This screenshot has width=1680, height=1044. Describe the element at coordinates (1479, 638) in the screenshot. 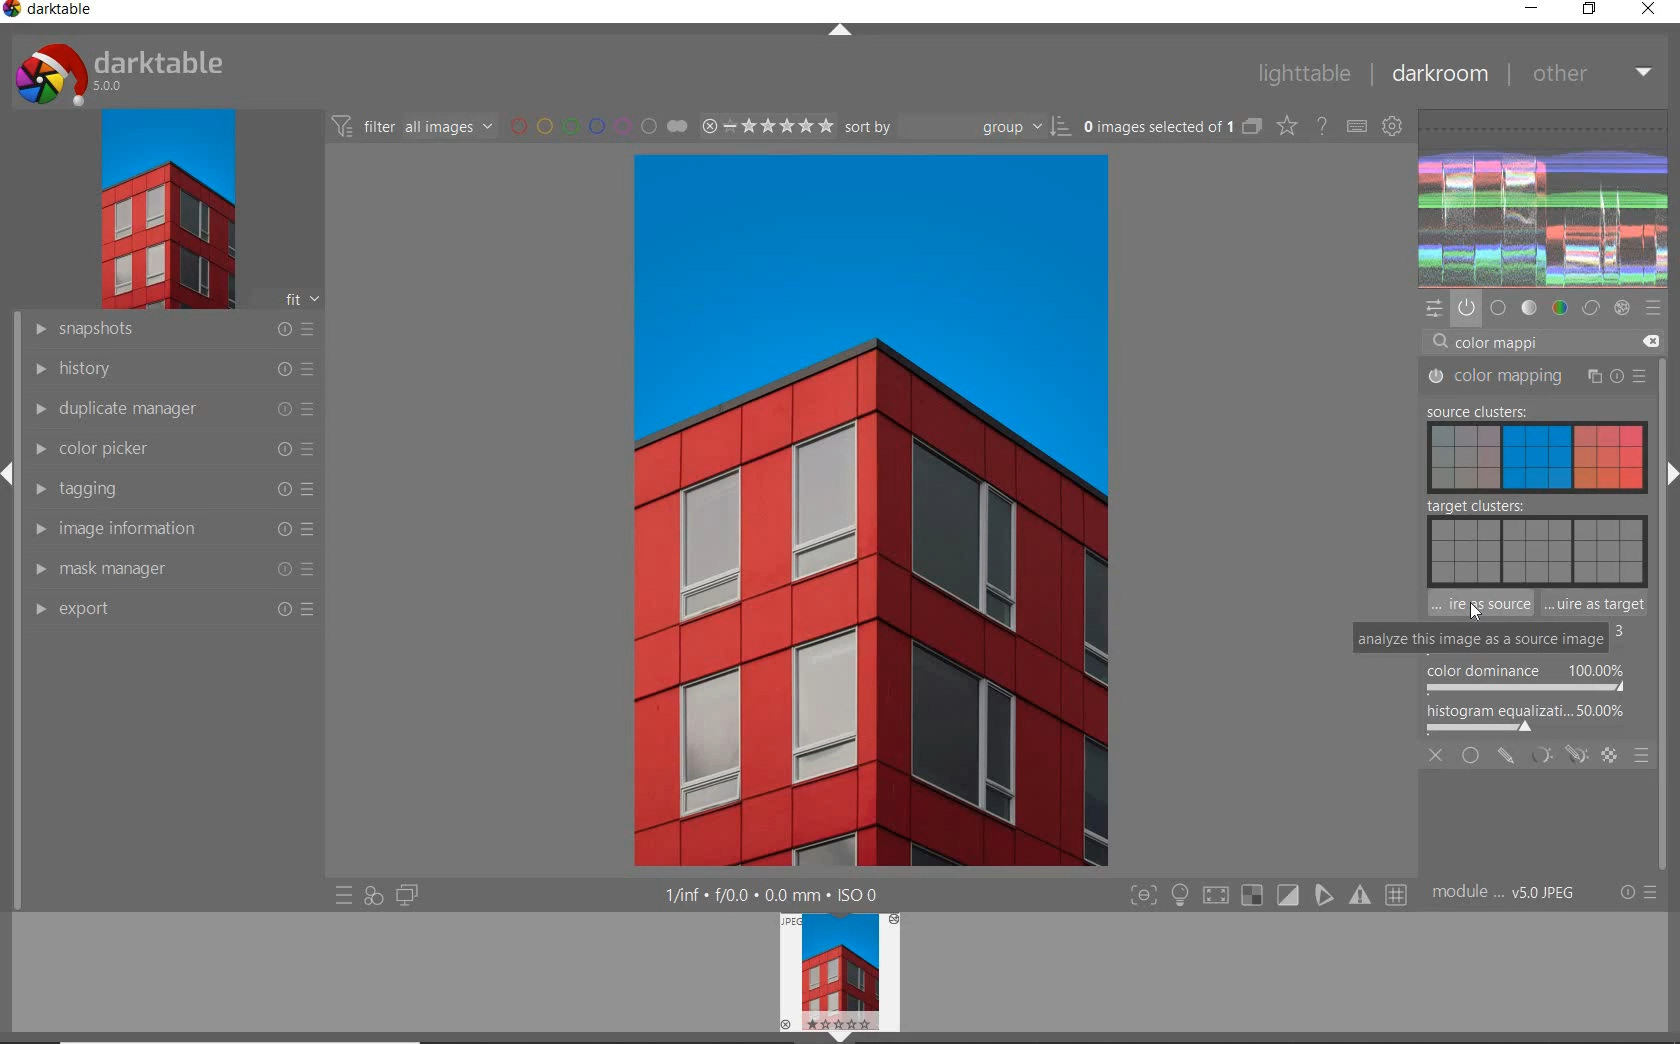

I see `ANALYZE THIS IMAGE AS SOURCE IMAGE` at that location.